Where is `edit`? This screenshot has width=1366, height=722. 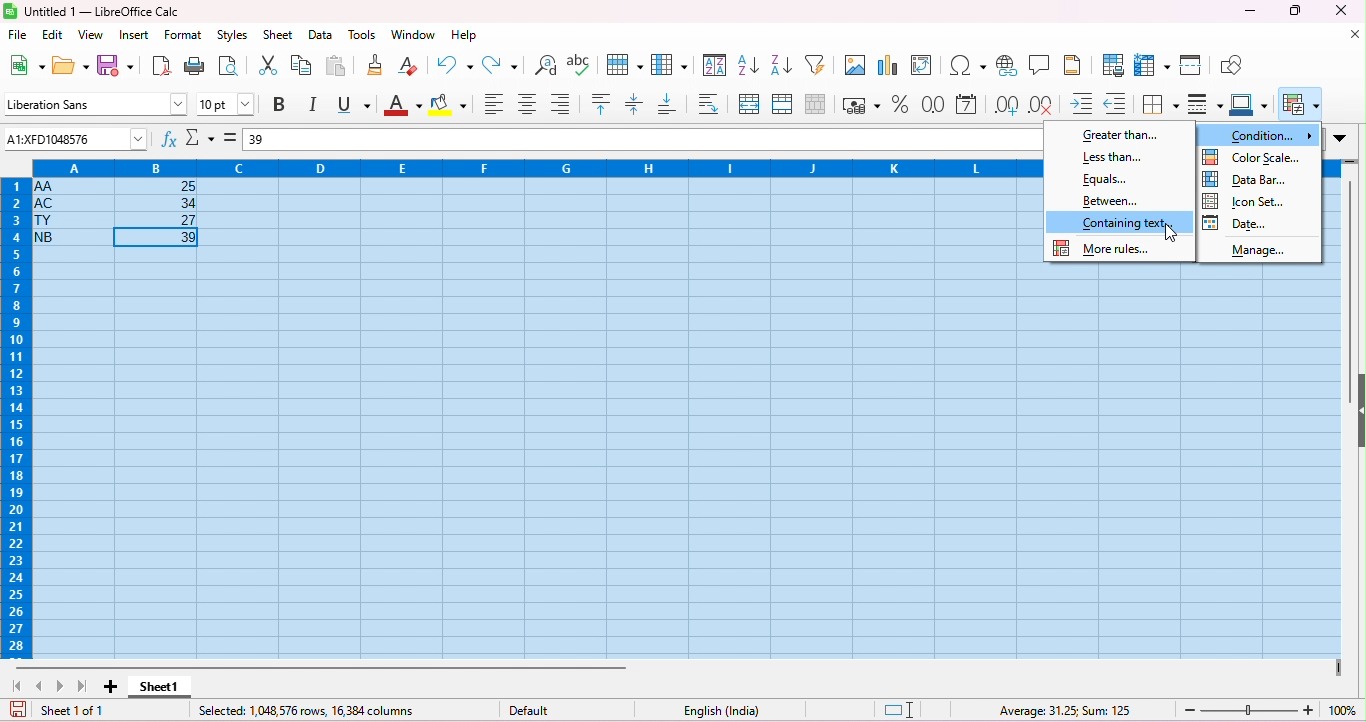 edit is located at coordinates (54, 36).